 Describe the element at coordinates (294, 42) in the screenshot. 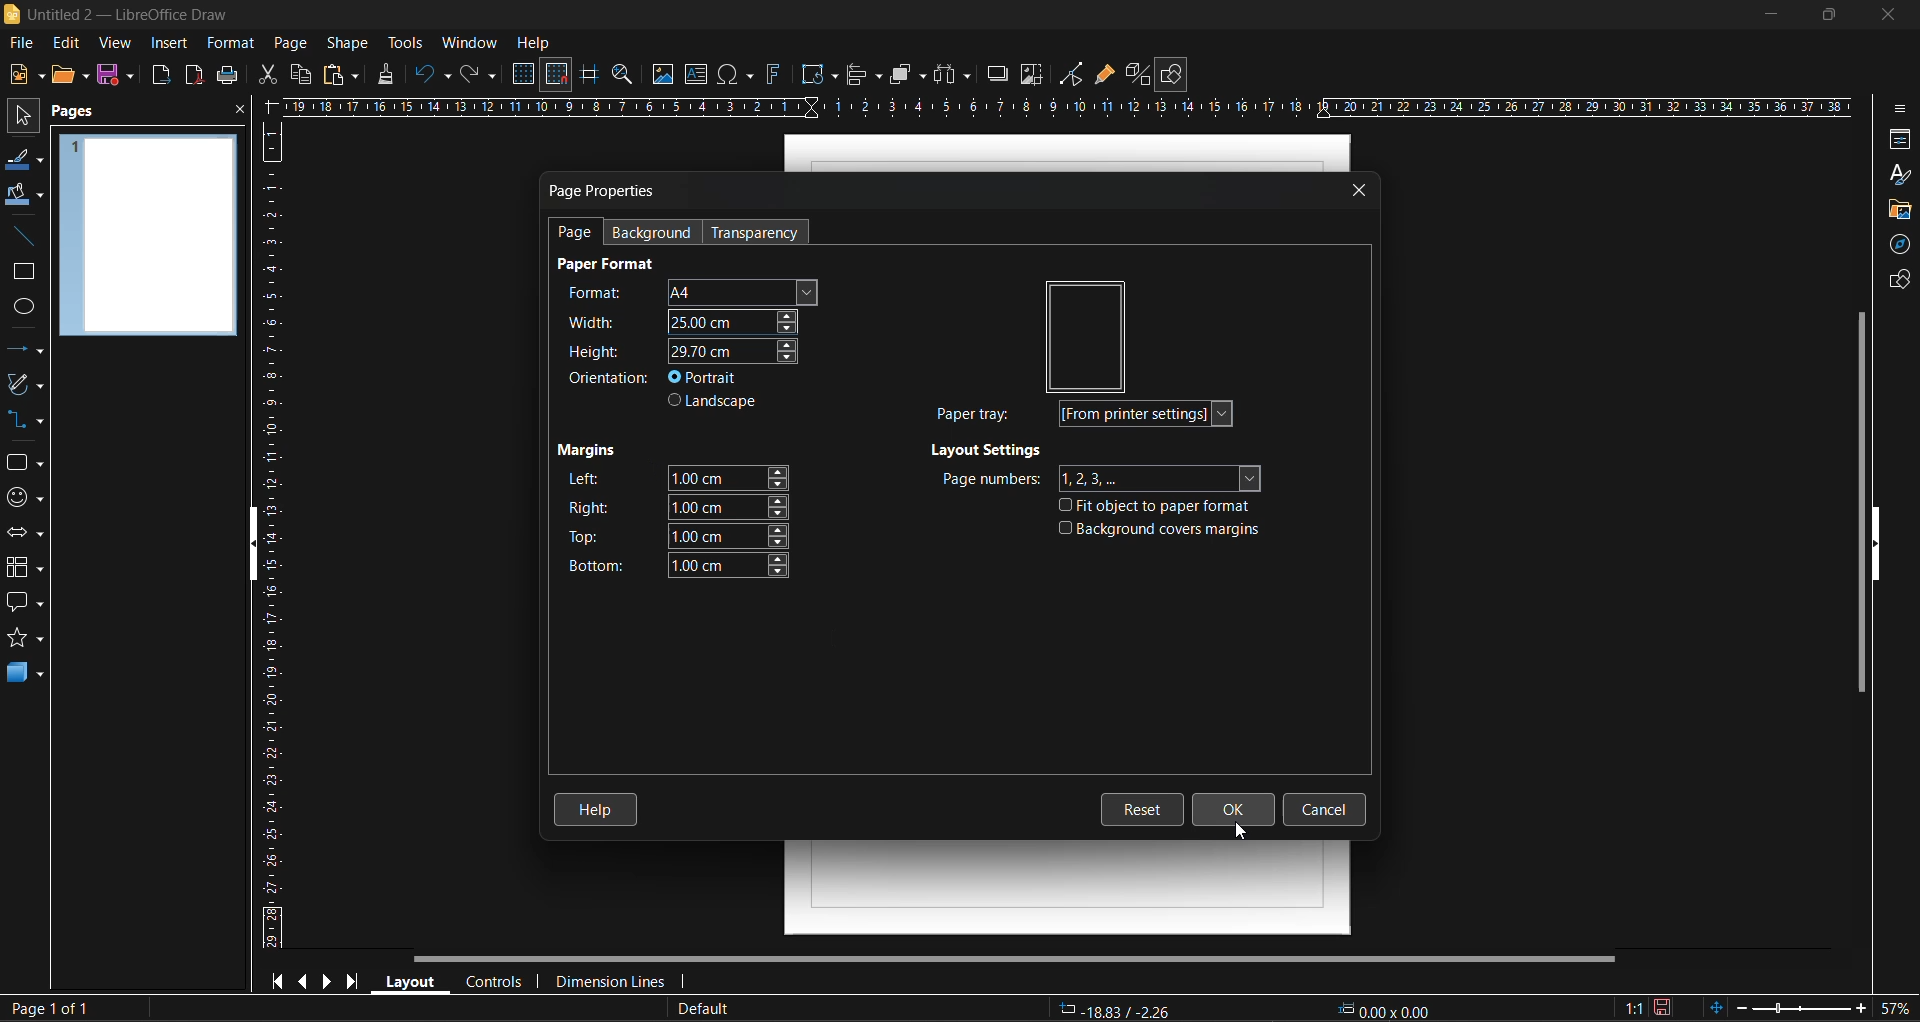

I see `page` at that location.